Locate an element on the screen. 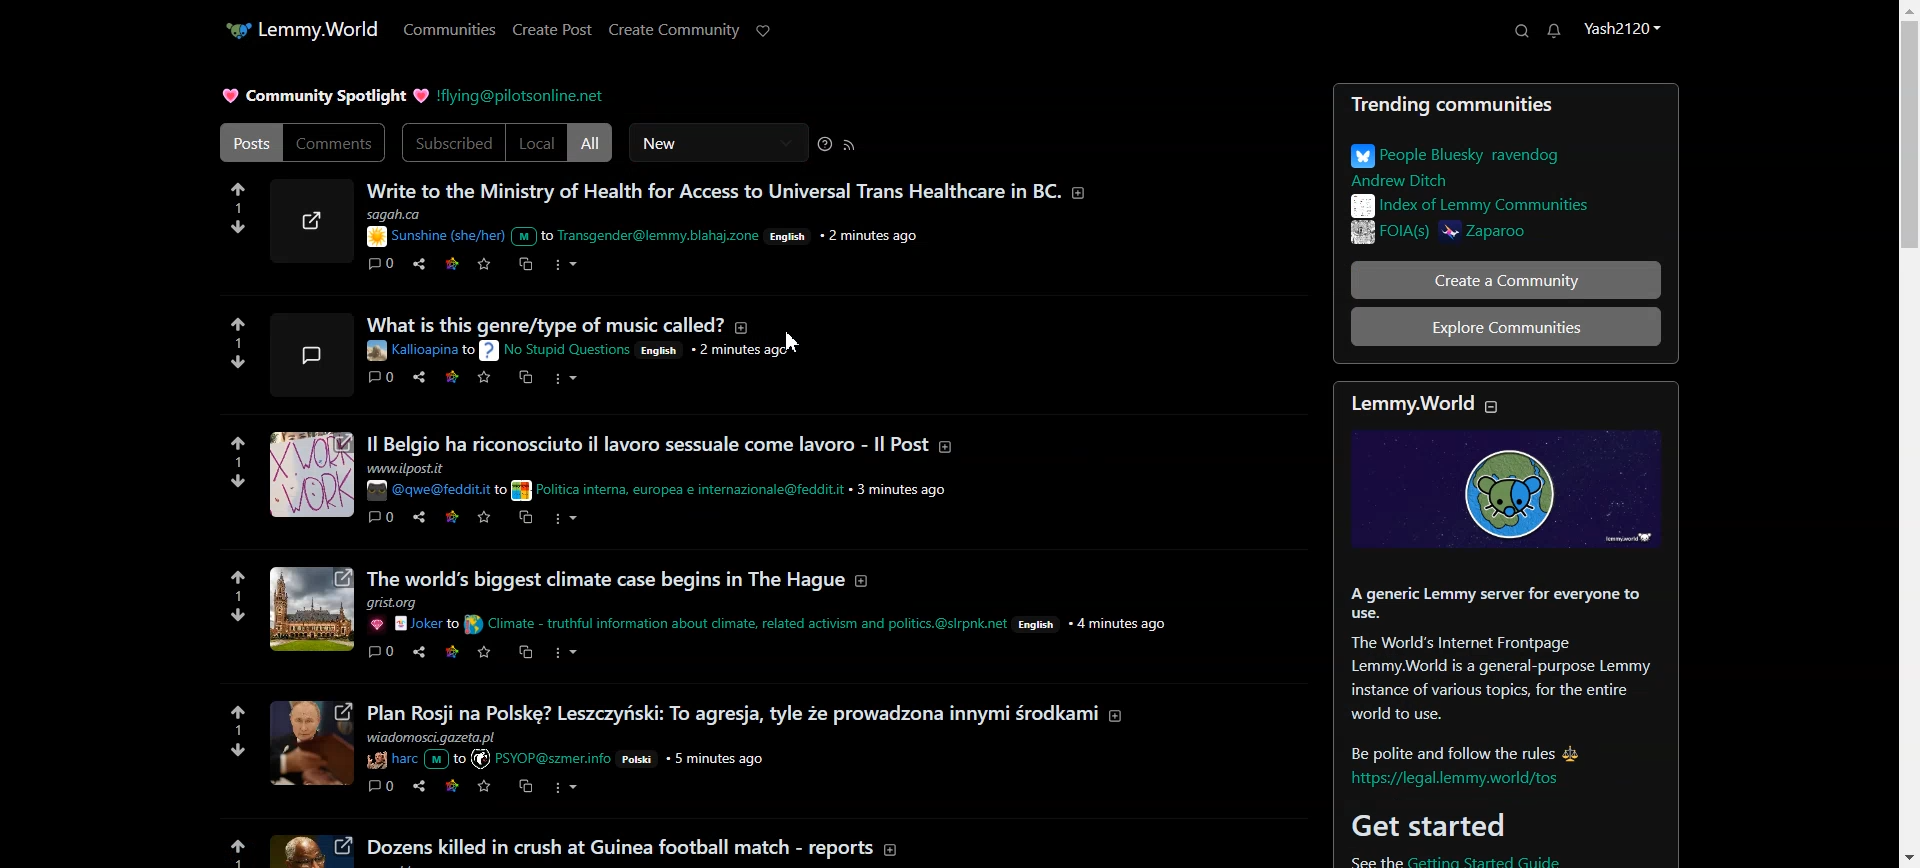 The width and height of the screenshot is (1920, 868). Getting Started Guide is located at coordinates (1522, 860).